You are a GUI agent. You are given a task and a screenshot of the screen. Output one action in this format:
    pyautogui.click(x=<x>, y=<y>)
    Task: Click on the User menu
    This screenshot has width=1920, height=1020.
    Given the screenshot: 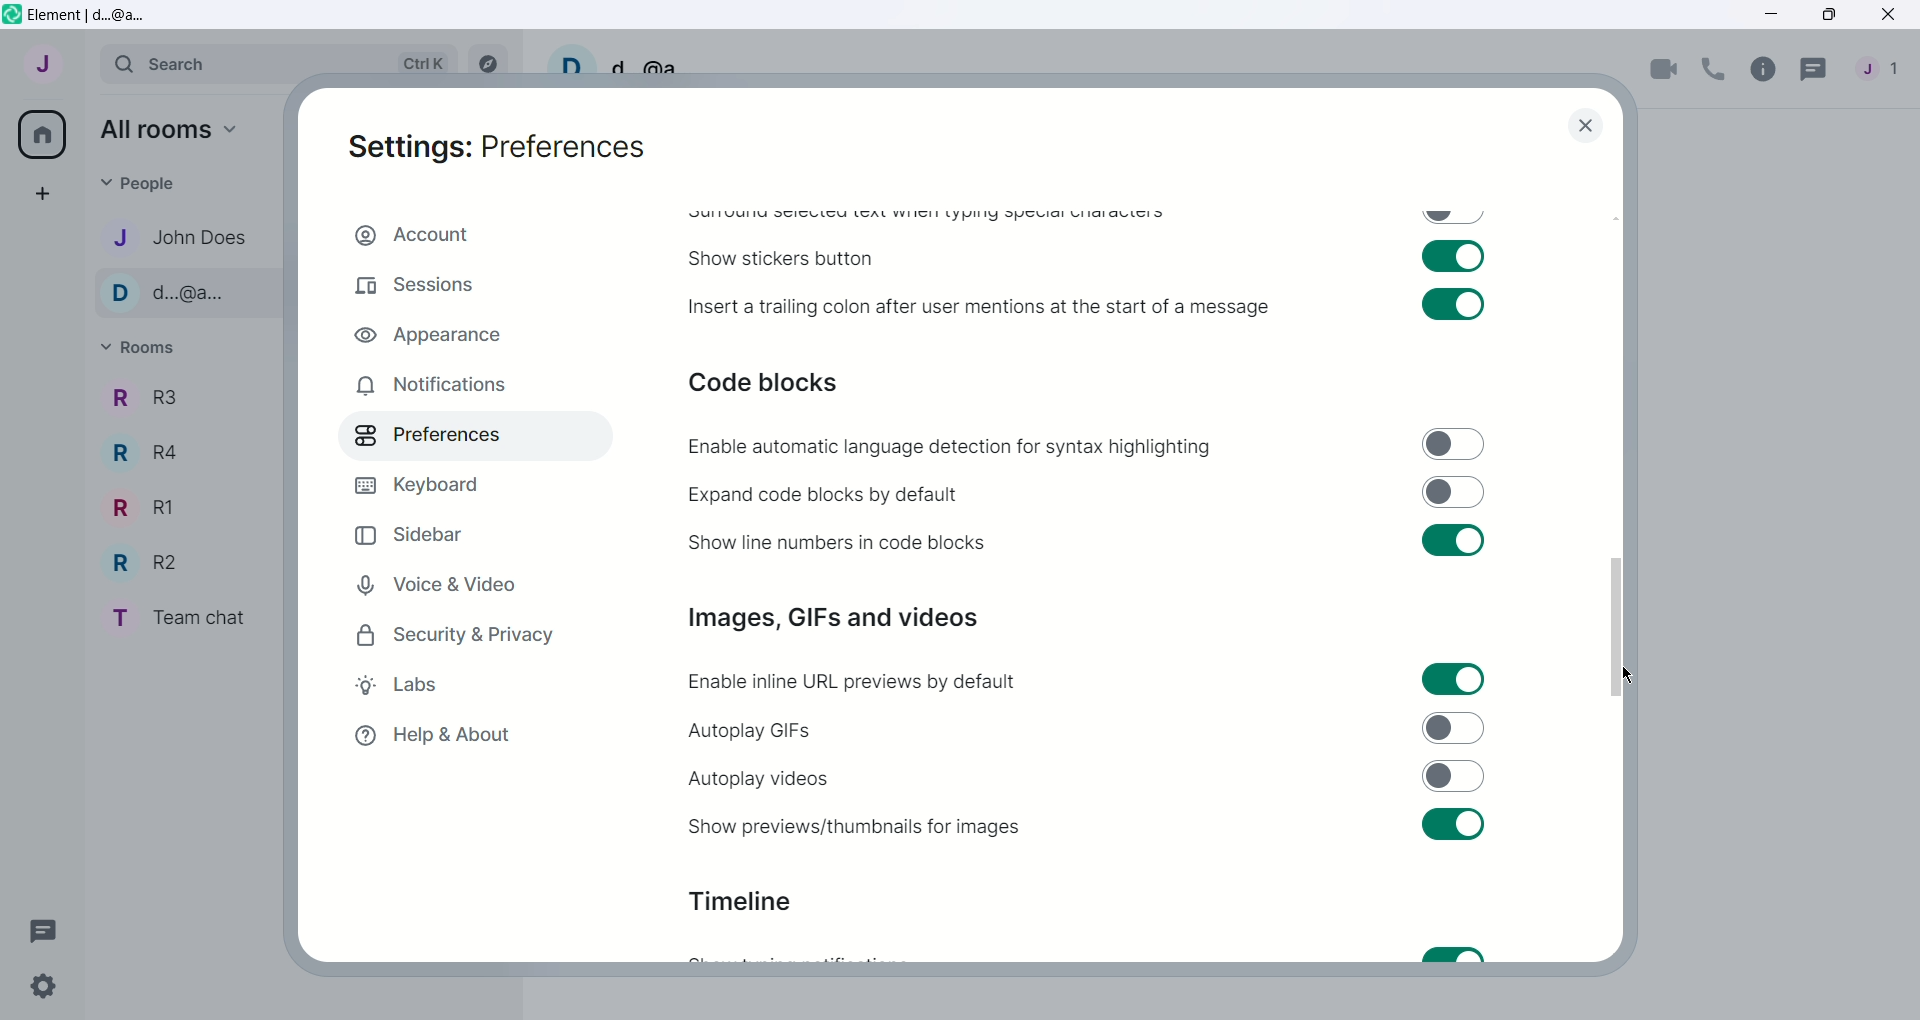 What is the action you would take?
    pyautogui.click(x=44, y=61)
    